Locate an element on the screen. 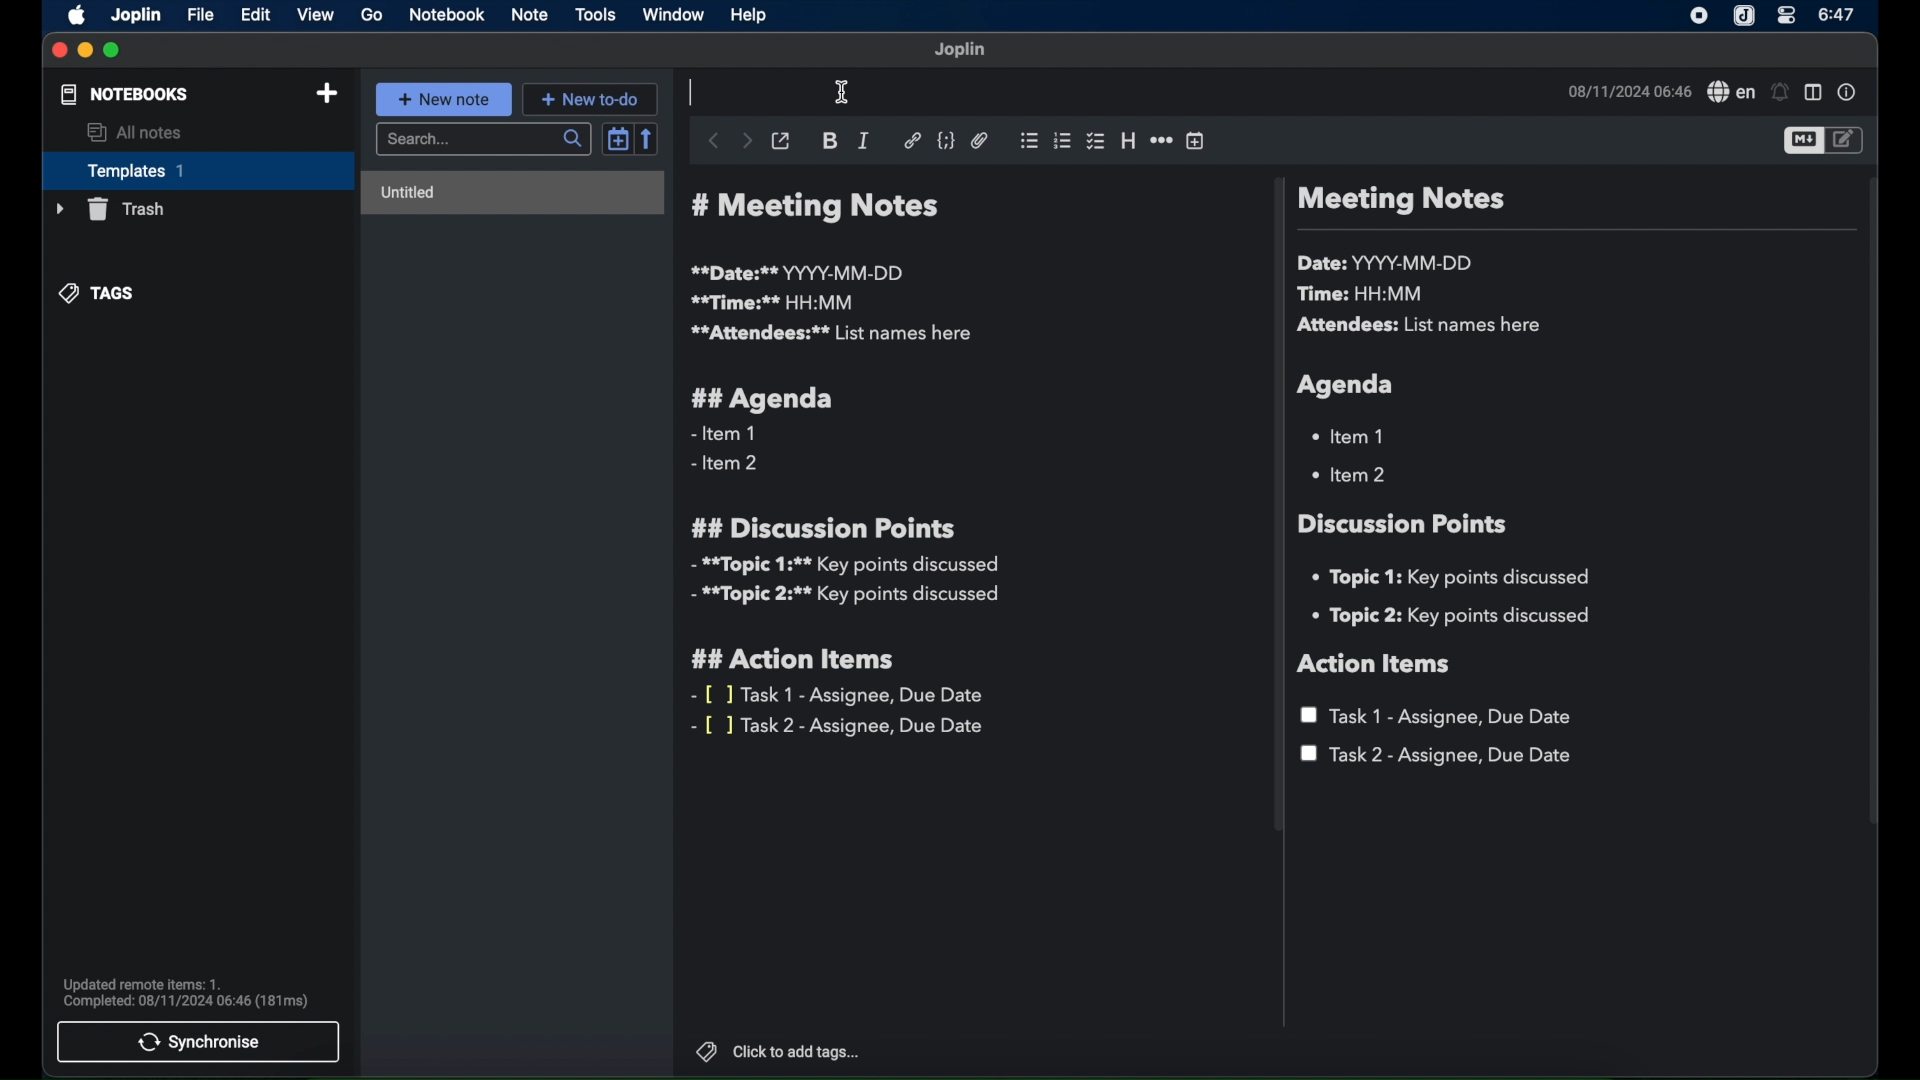  maximize is located at coordinates (114, 50).